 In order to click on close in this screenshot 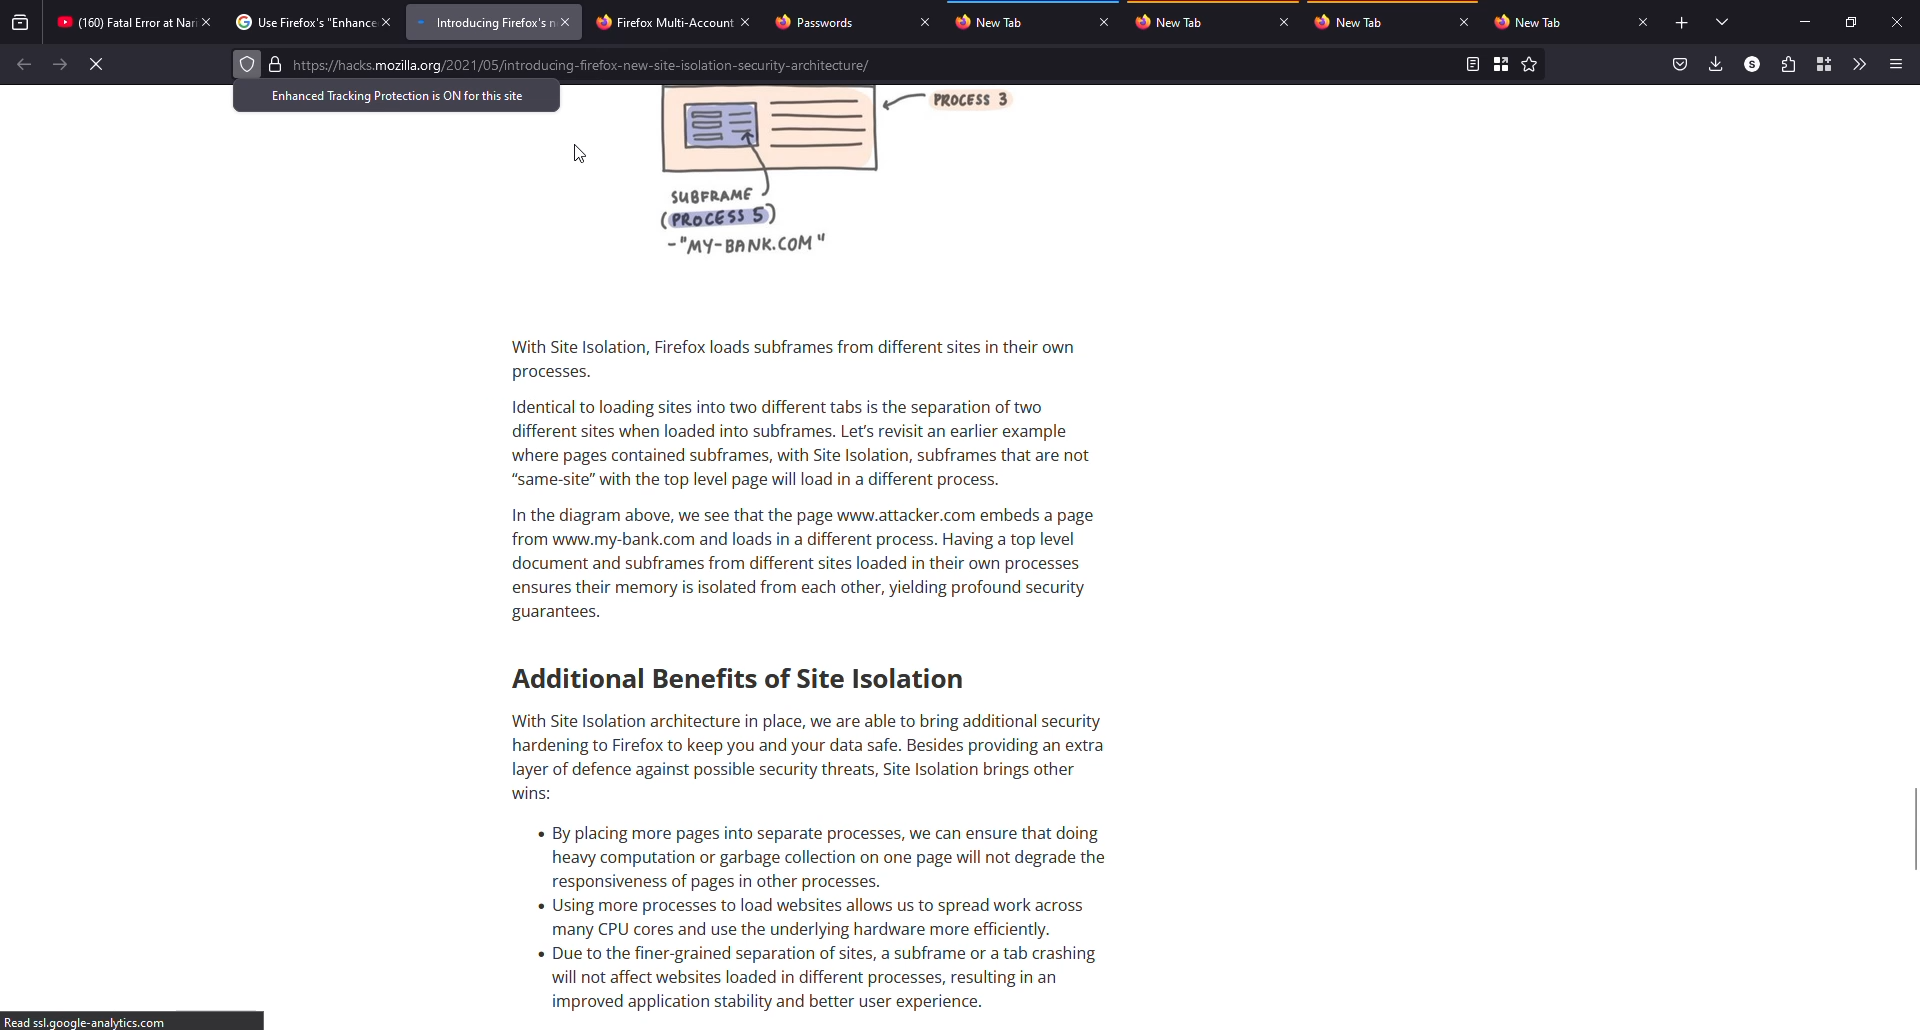, I will do `click(1644, 22)`.